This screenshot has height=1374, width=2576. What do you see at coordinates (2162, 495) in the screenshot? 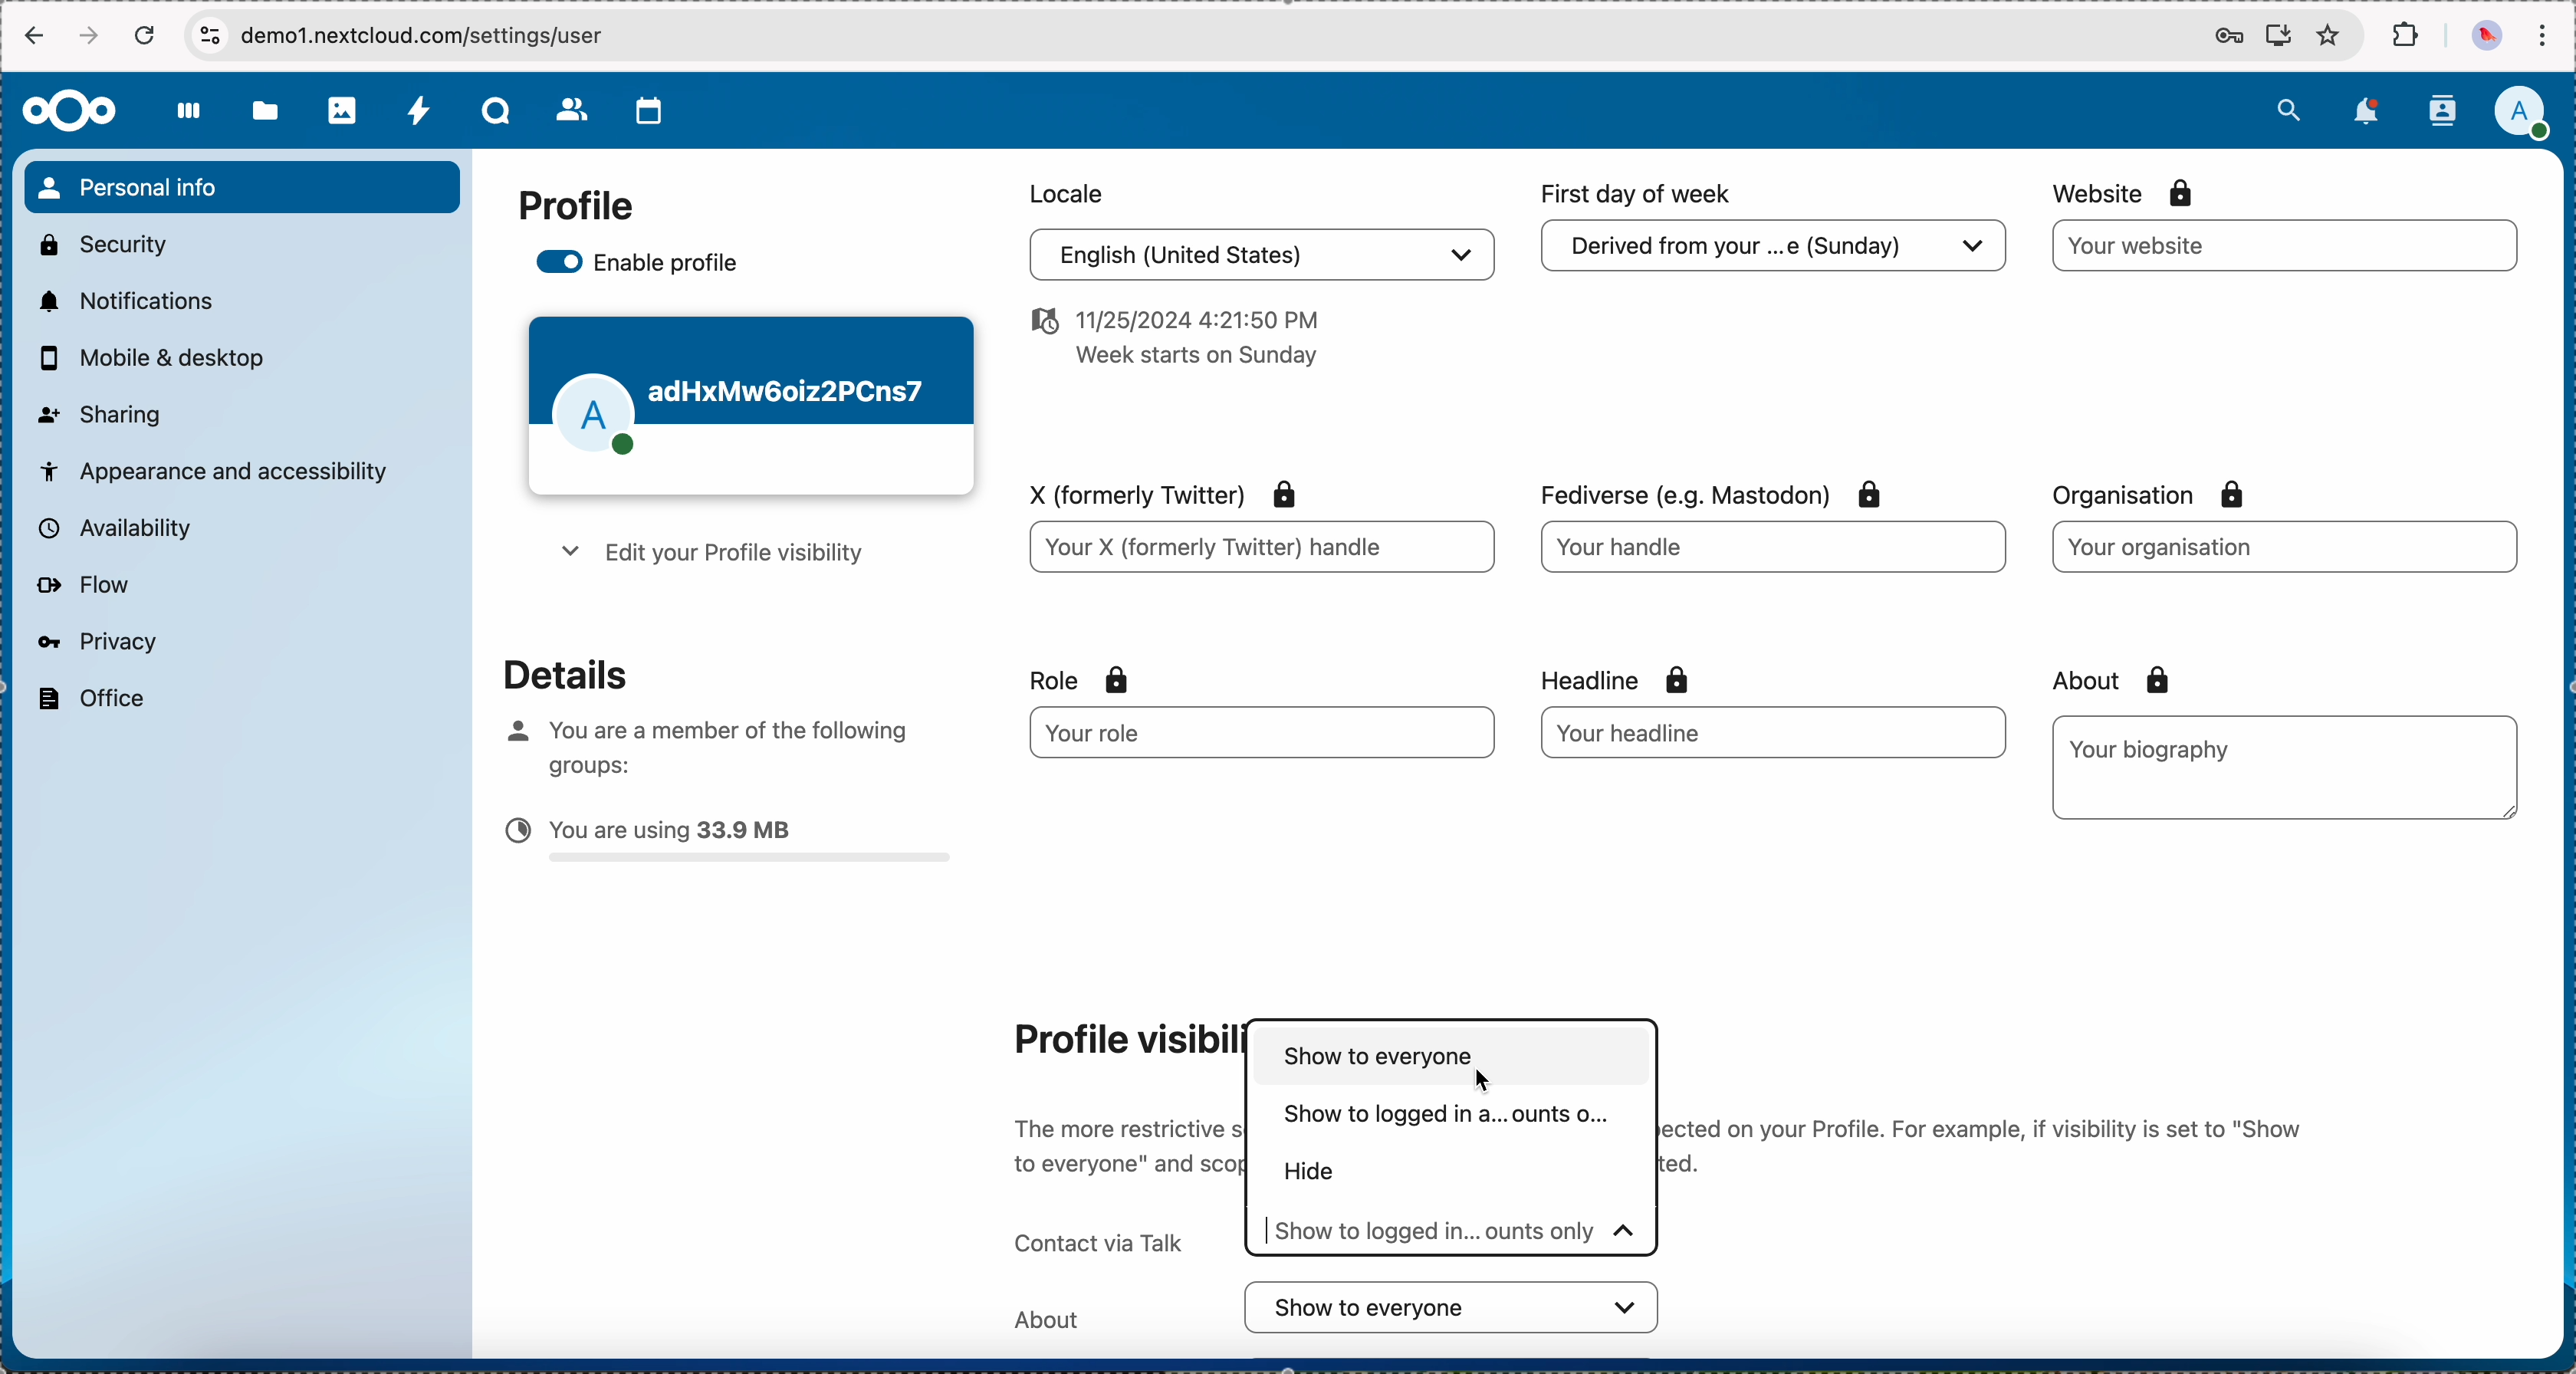
I see `organisation` at bounding box center [2162, 495].